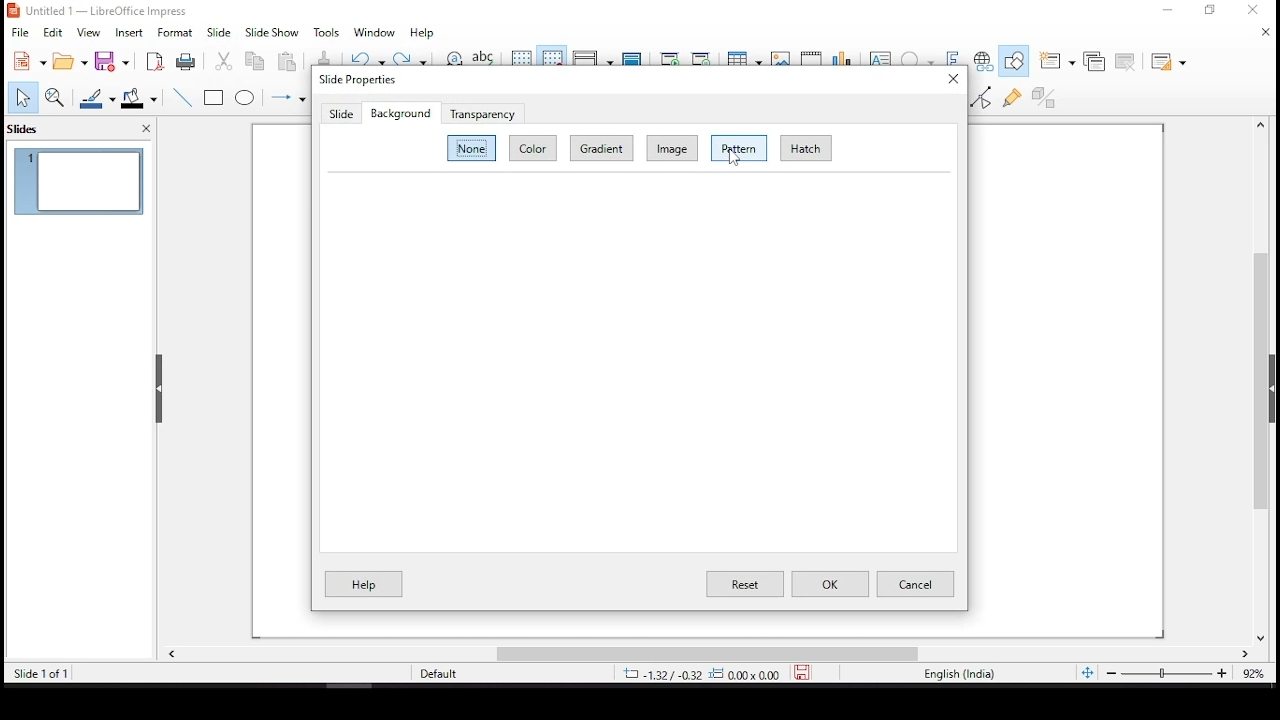 Image resolution: width=1280 pixels, height=720 pixels. I want to click on copy, so click(254, 61).